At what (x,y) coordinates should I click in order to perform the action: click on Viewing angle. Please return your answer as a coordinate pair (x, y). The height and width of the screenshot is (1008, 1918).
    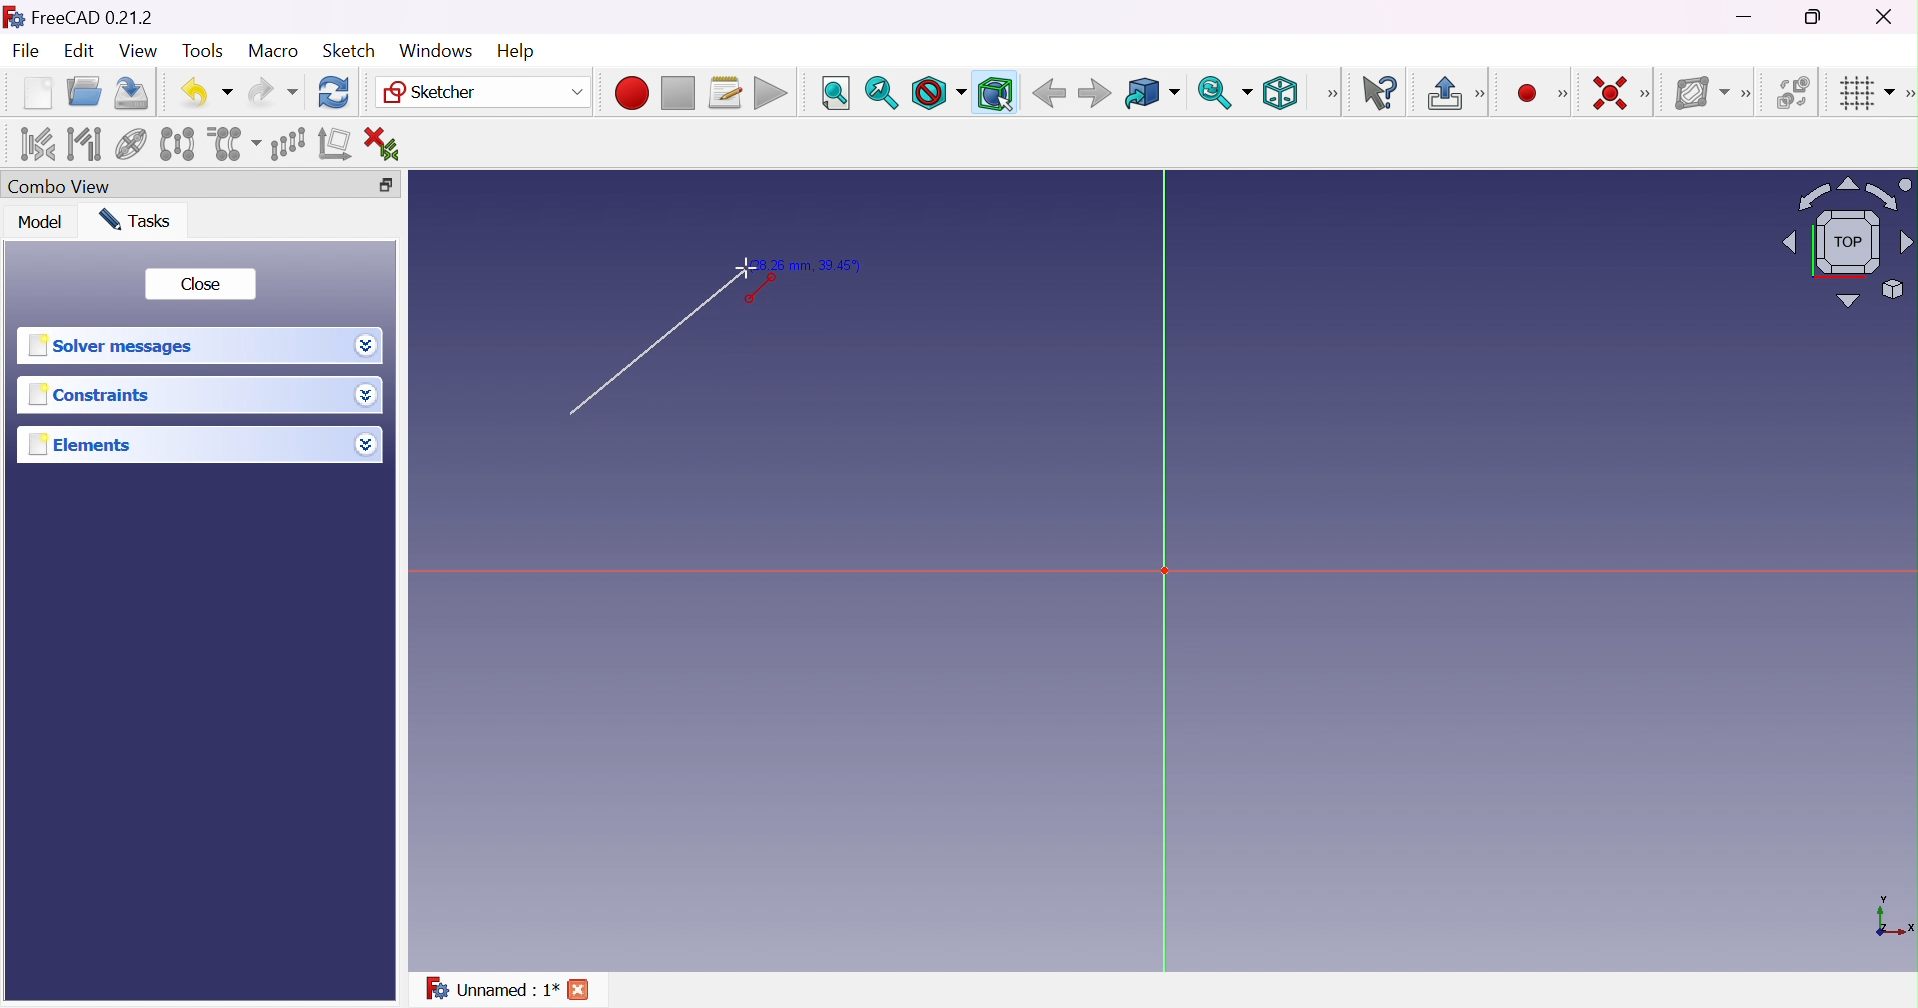
    Looking at the image, I should click on (1850, 241).